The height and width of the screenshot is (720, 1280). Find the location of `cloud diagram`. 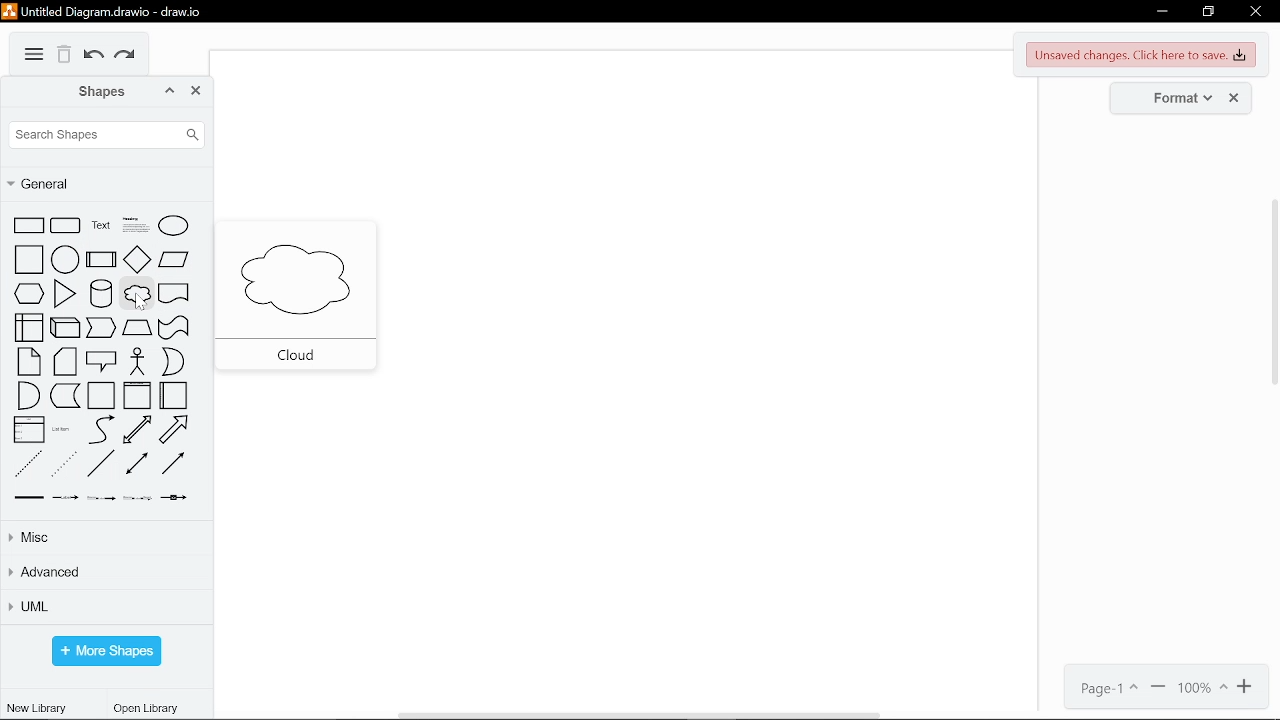

cloud diagram is located at coordinates (295, 279).